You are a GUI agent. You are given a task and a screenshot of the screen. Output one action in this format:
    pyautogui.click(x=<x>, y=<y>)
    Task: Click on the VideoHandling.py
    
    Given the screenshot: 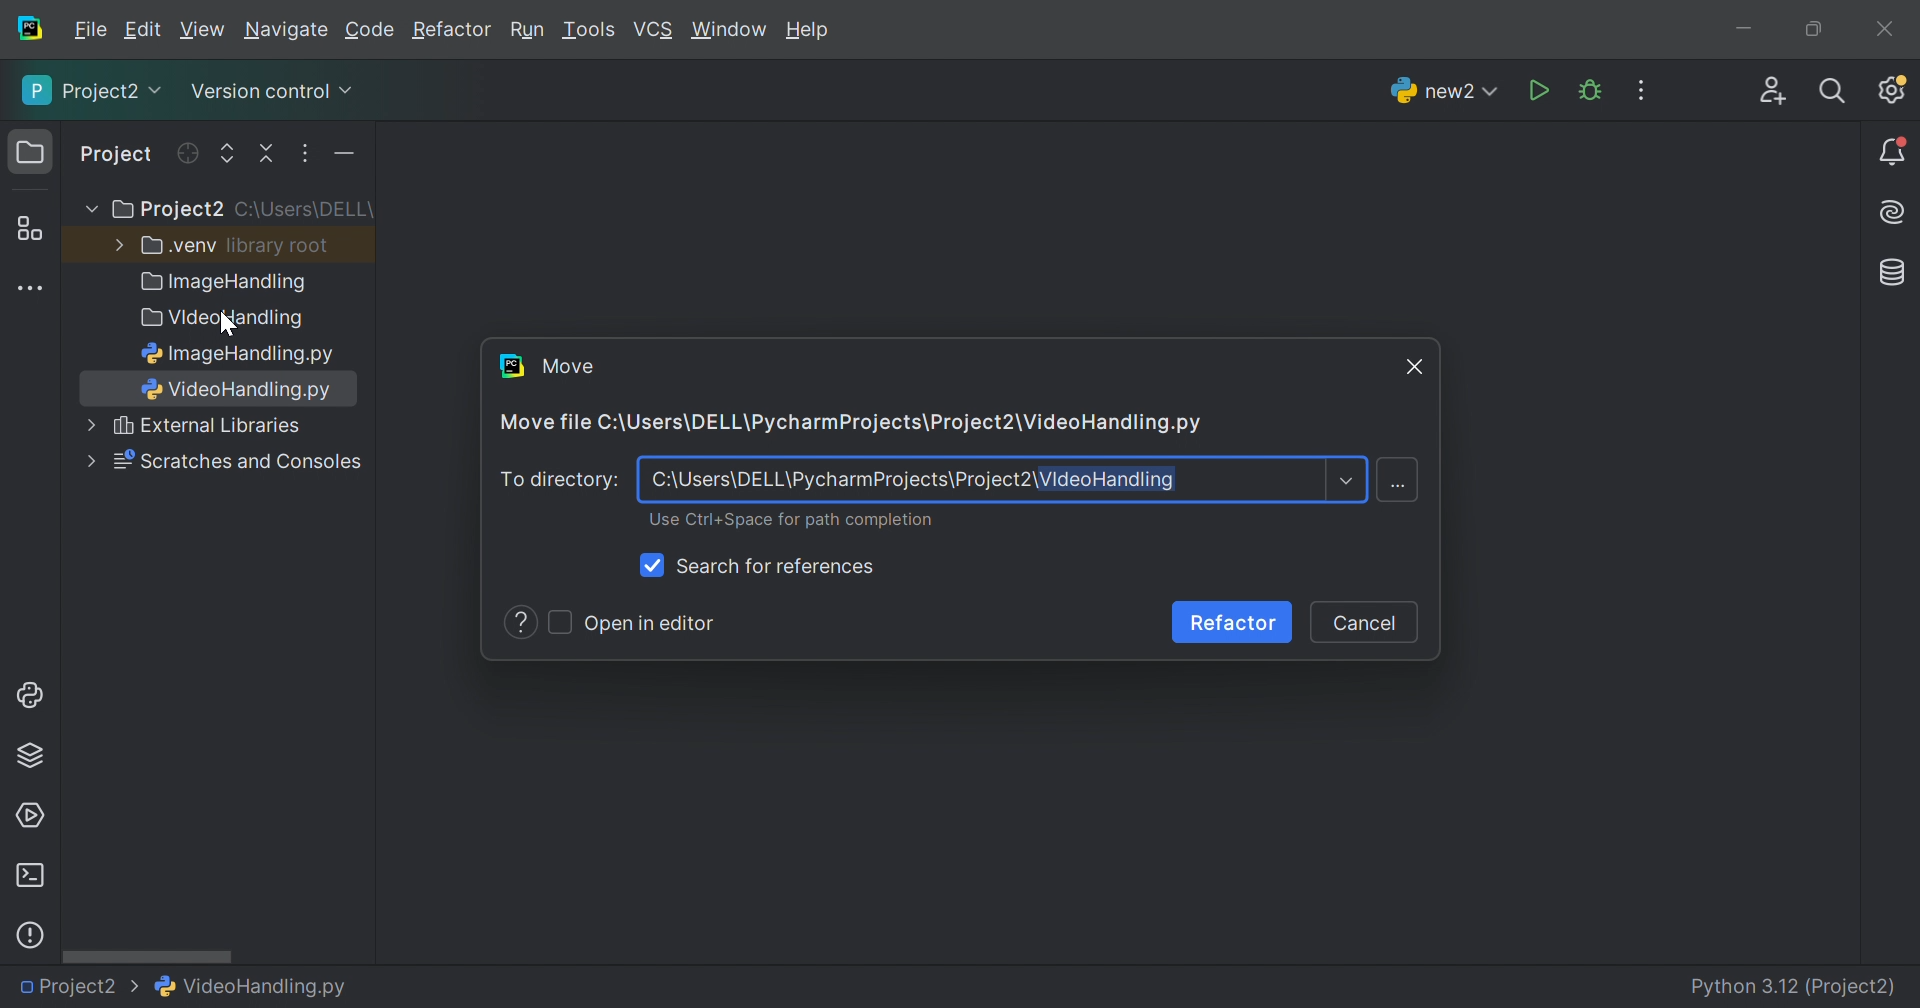 What is the action you would take?
    pyautogui.click(x=252, y=984)
    